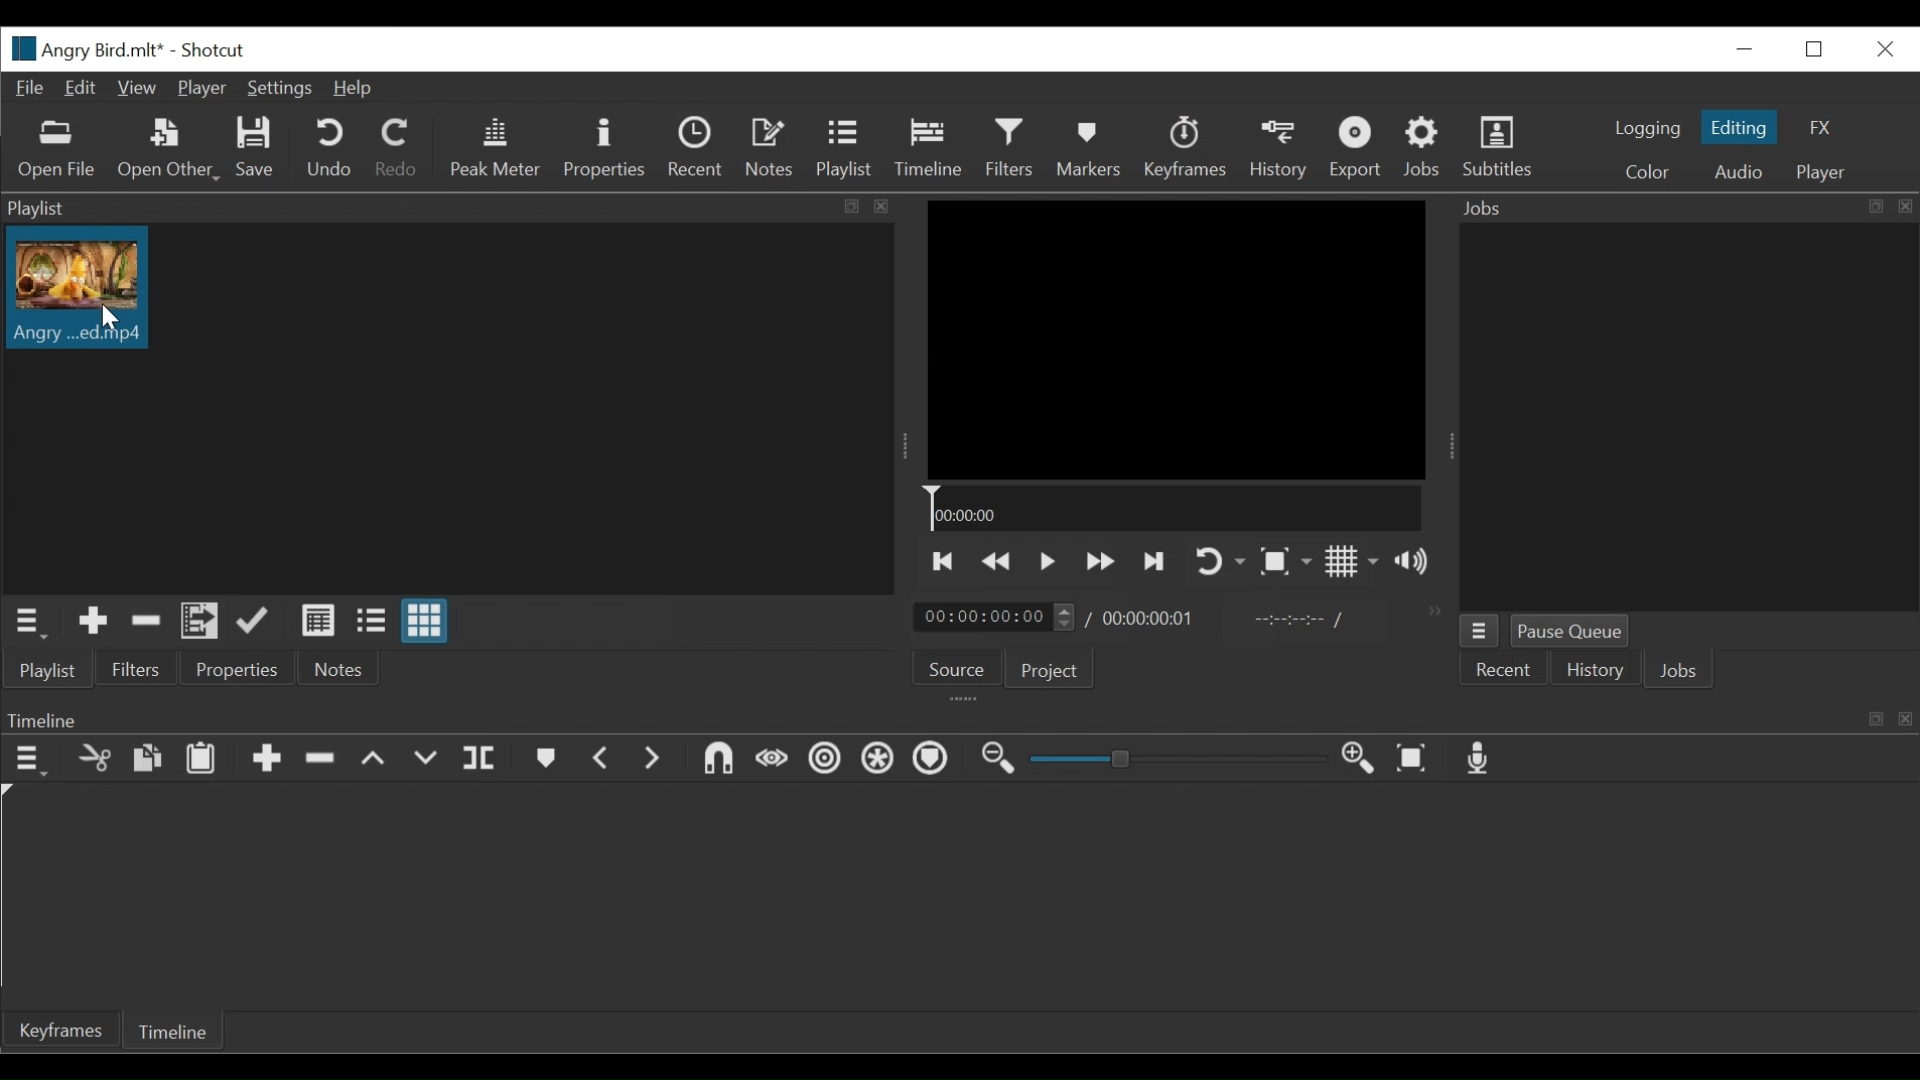 The height and width of the screenshot is (1080, 1920). I want to click on Editing, so click(1742, 127).